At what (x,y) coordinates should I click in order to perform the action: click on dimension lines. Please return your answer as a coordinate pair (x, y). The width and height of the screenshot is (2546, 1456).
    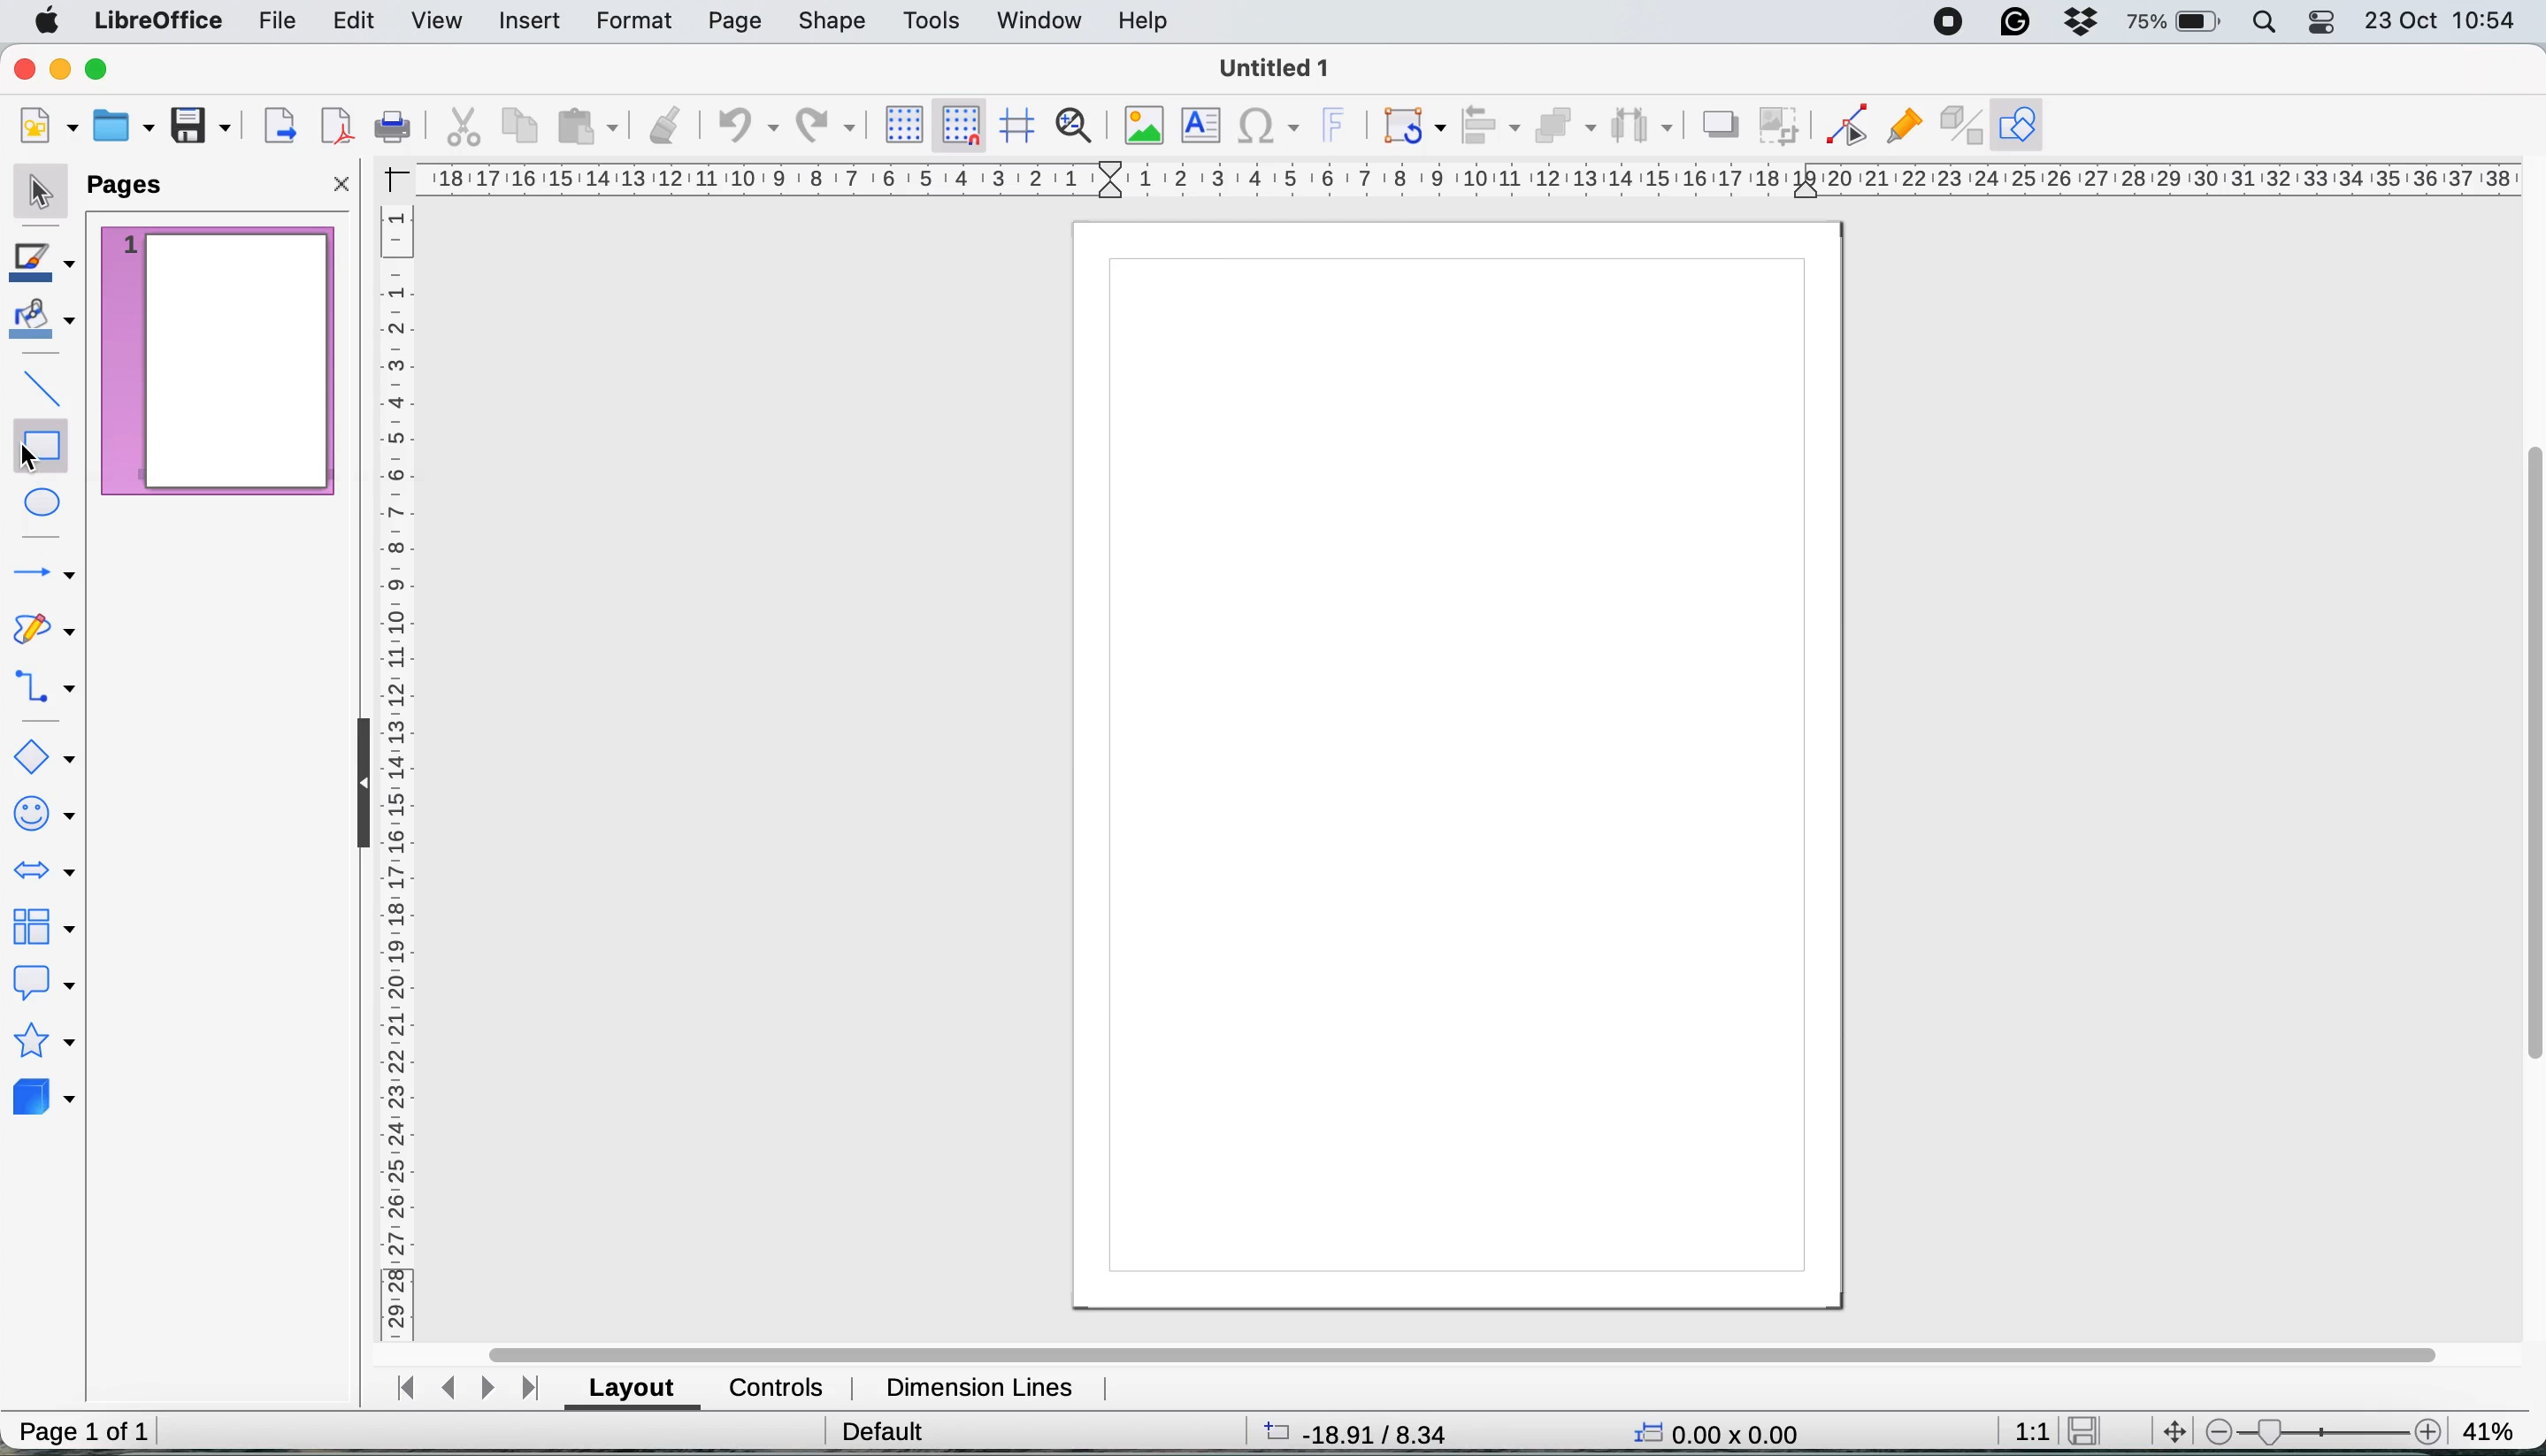
    Looking at the image, I should click on (982, 1385).